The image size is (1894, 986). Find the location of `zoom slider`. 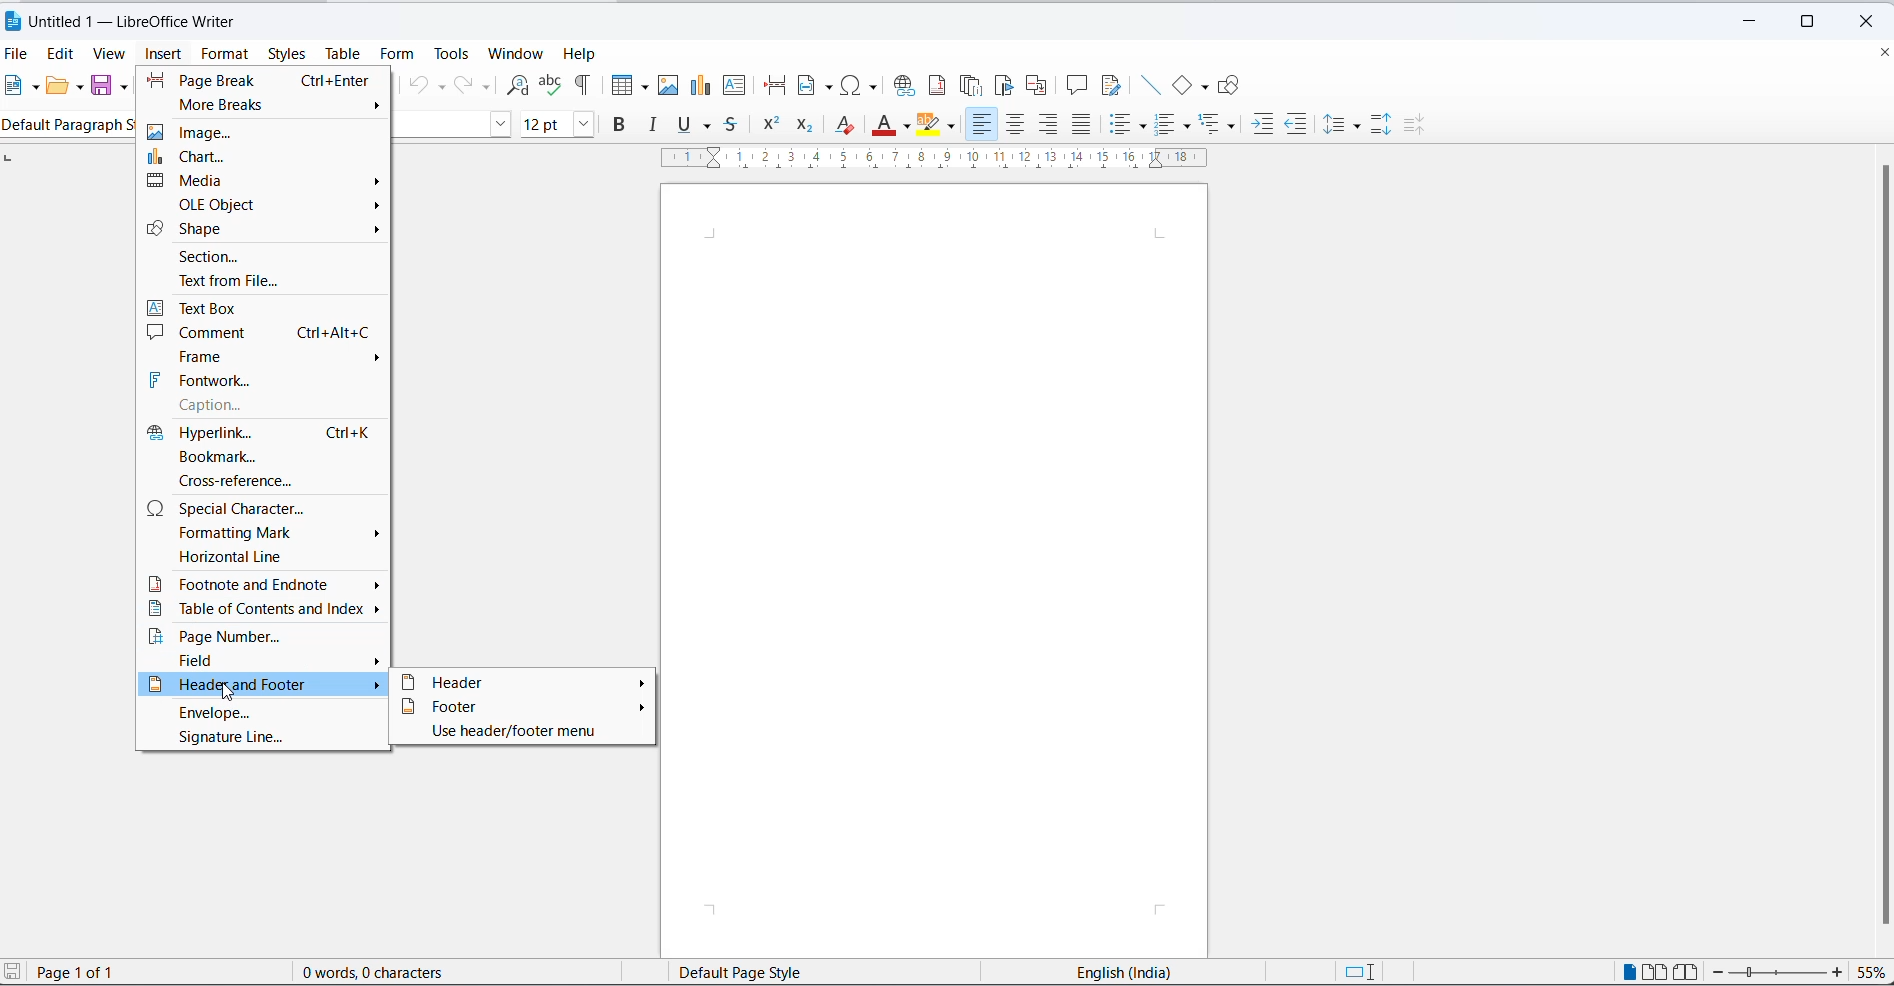

zoom slider is located at coordinates (1780, 974).